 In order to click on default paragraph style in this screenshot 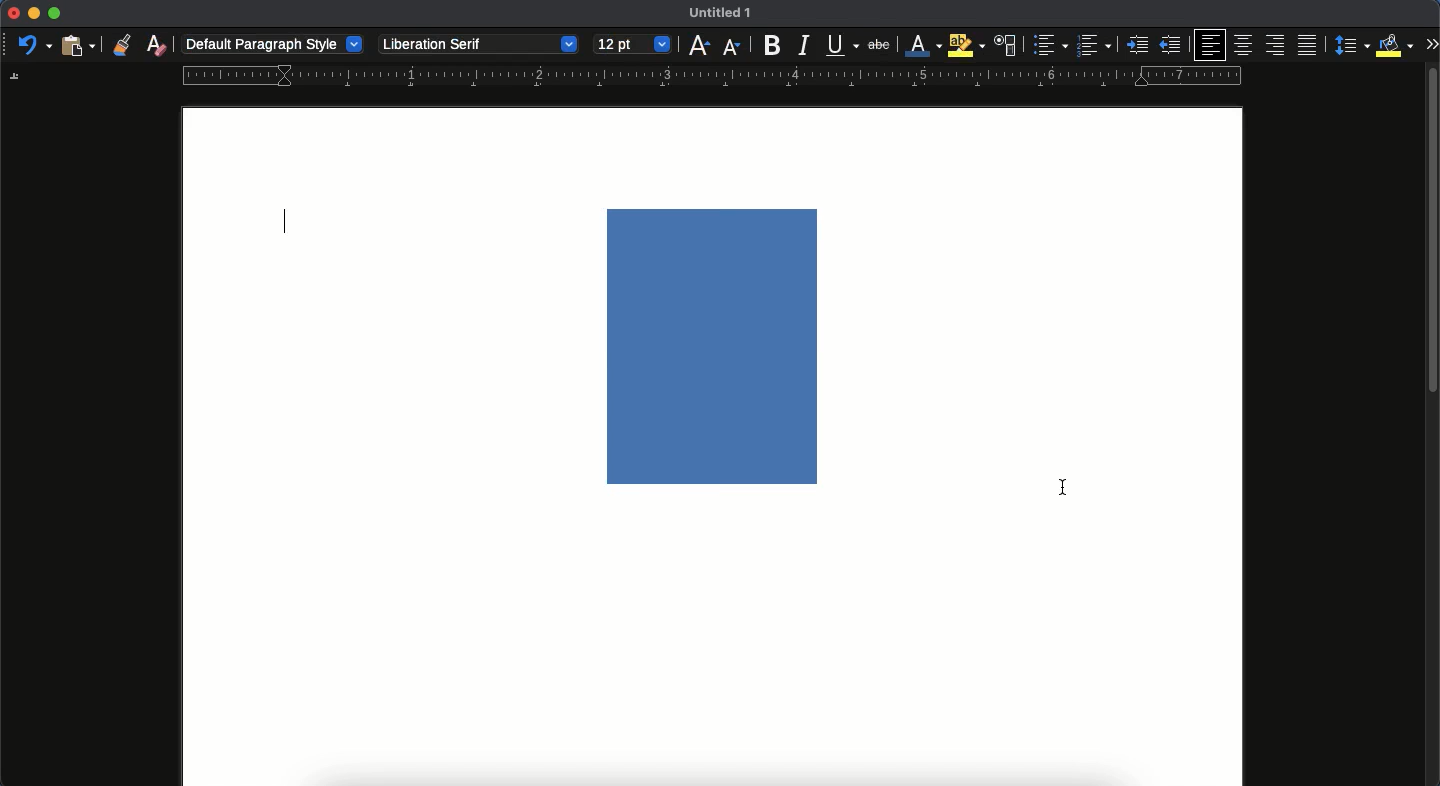, I will do `click(273, 43)`.